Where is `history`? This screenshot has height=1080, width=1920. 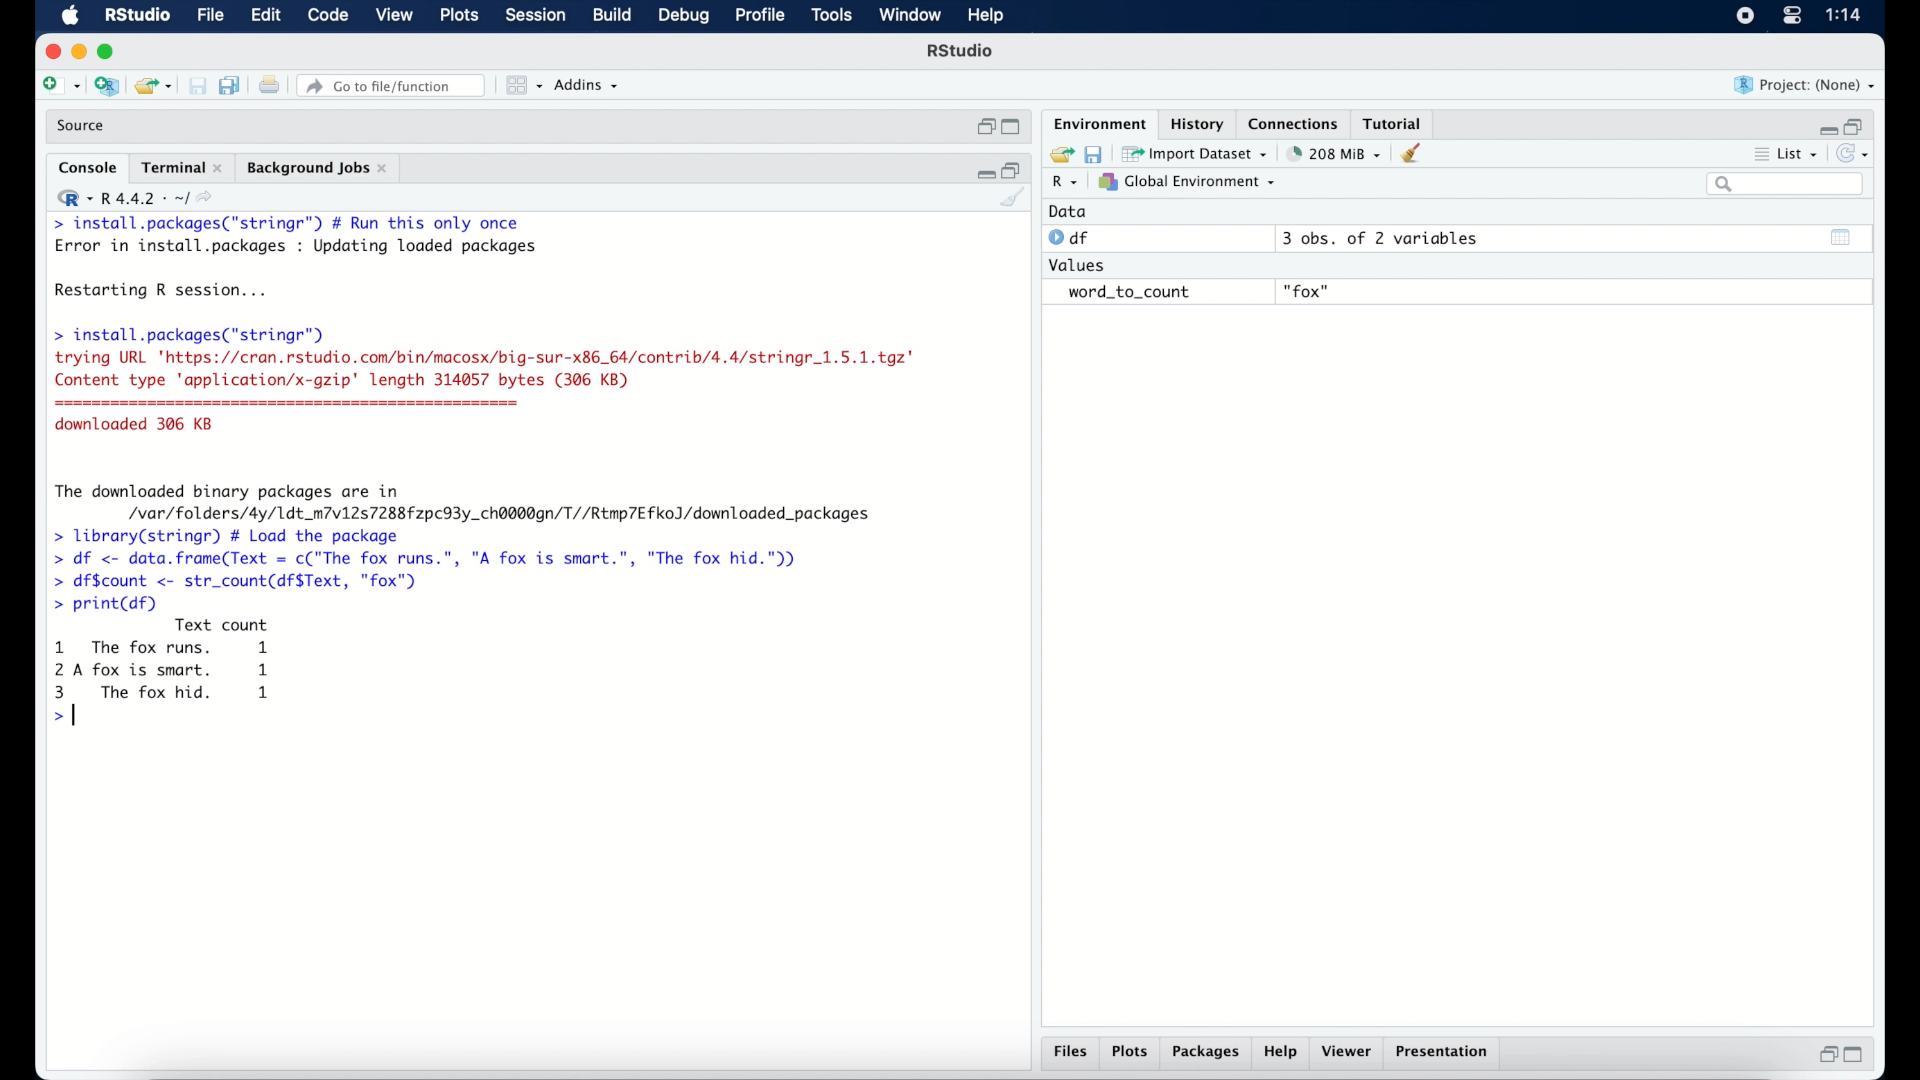 history is located at coordinates (1195, 124).